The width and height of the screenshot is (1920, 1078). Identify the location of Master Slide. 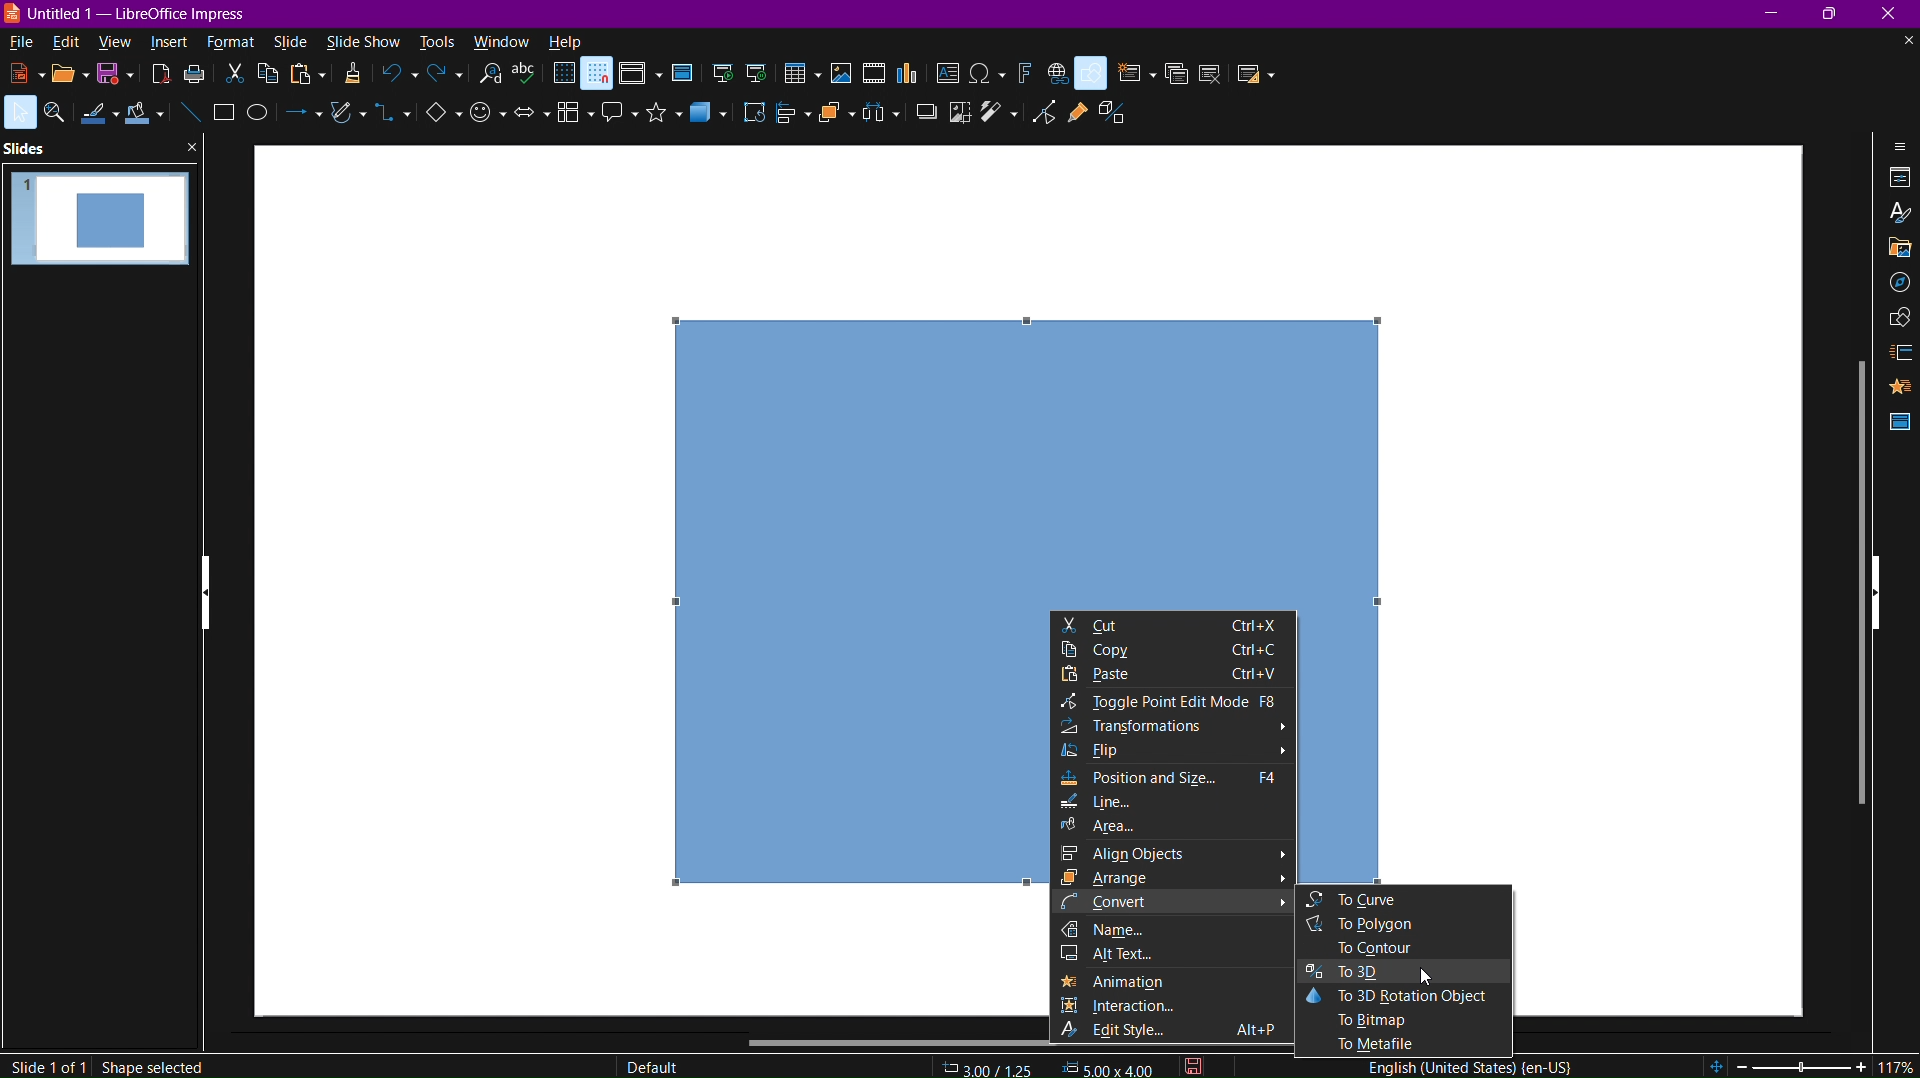
(1898, 422).